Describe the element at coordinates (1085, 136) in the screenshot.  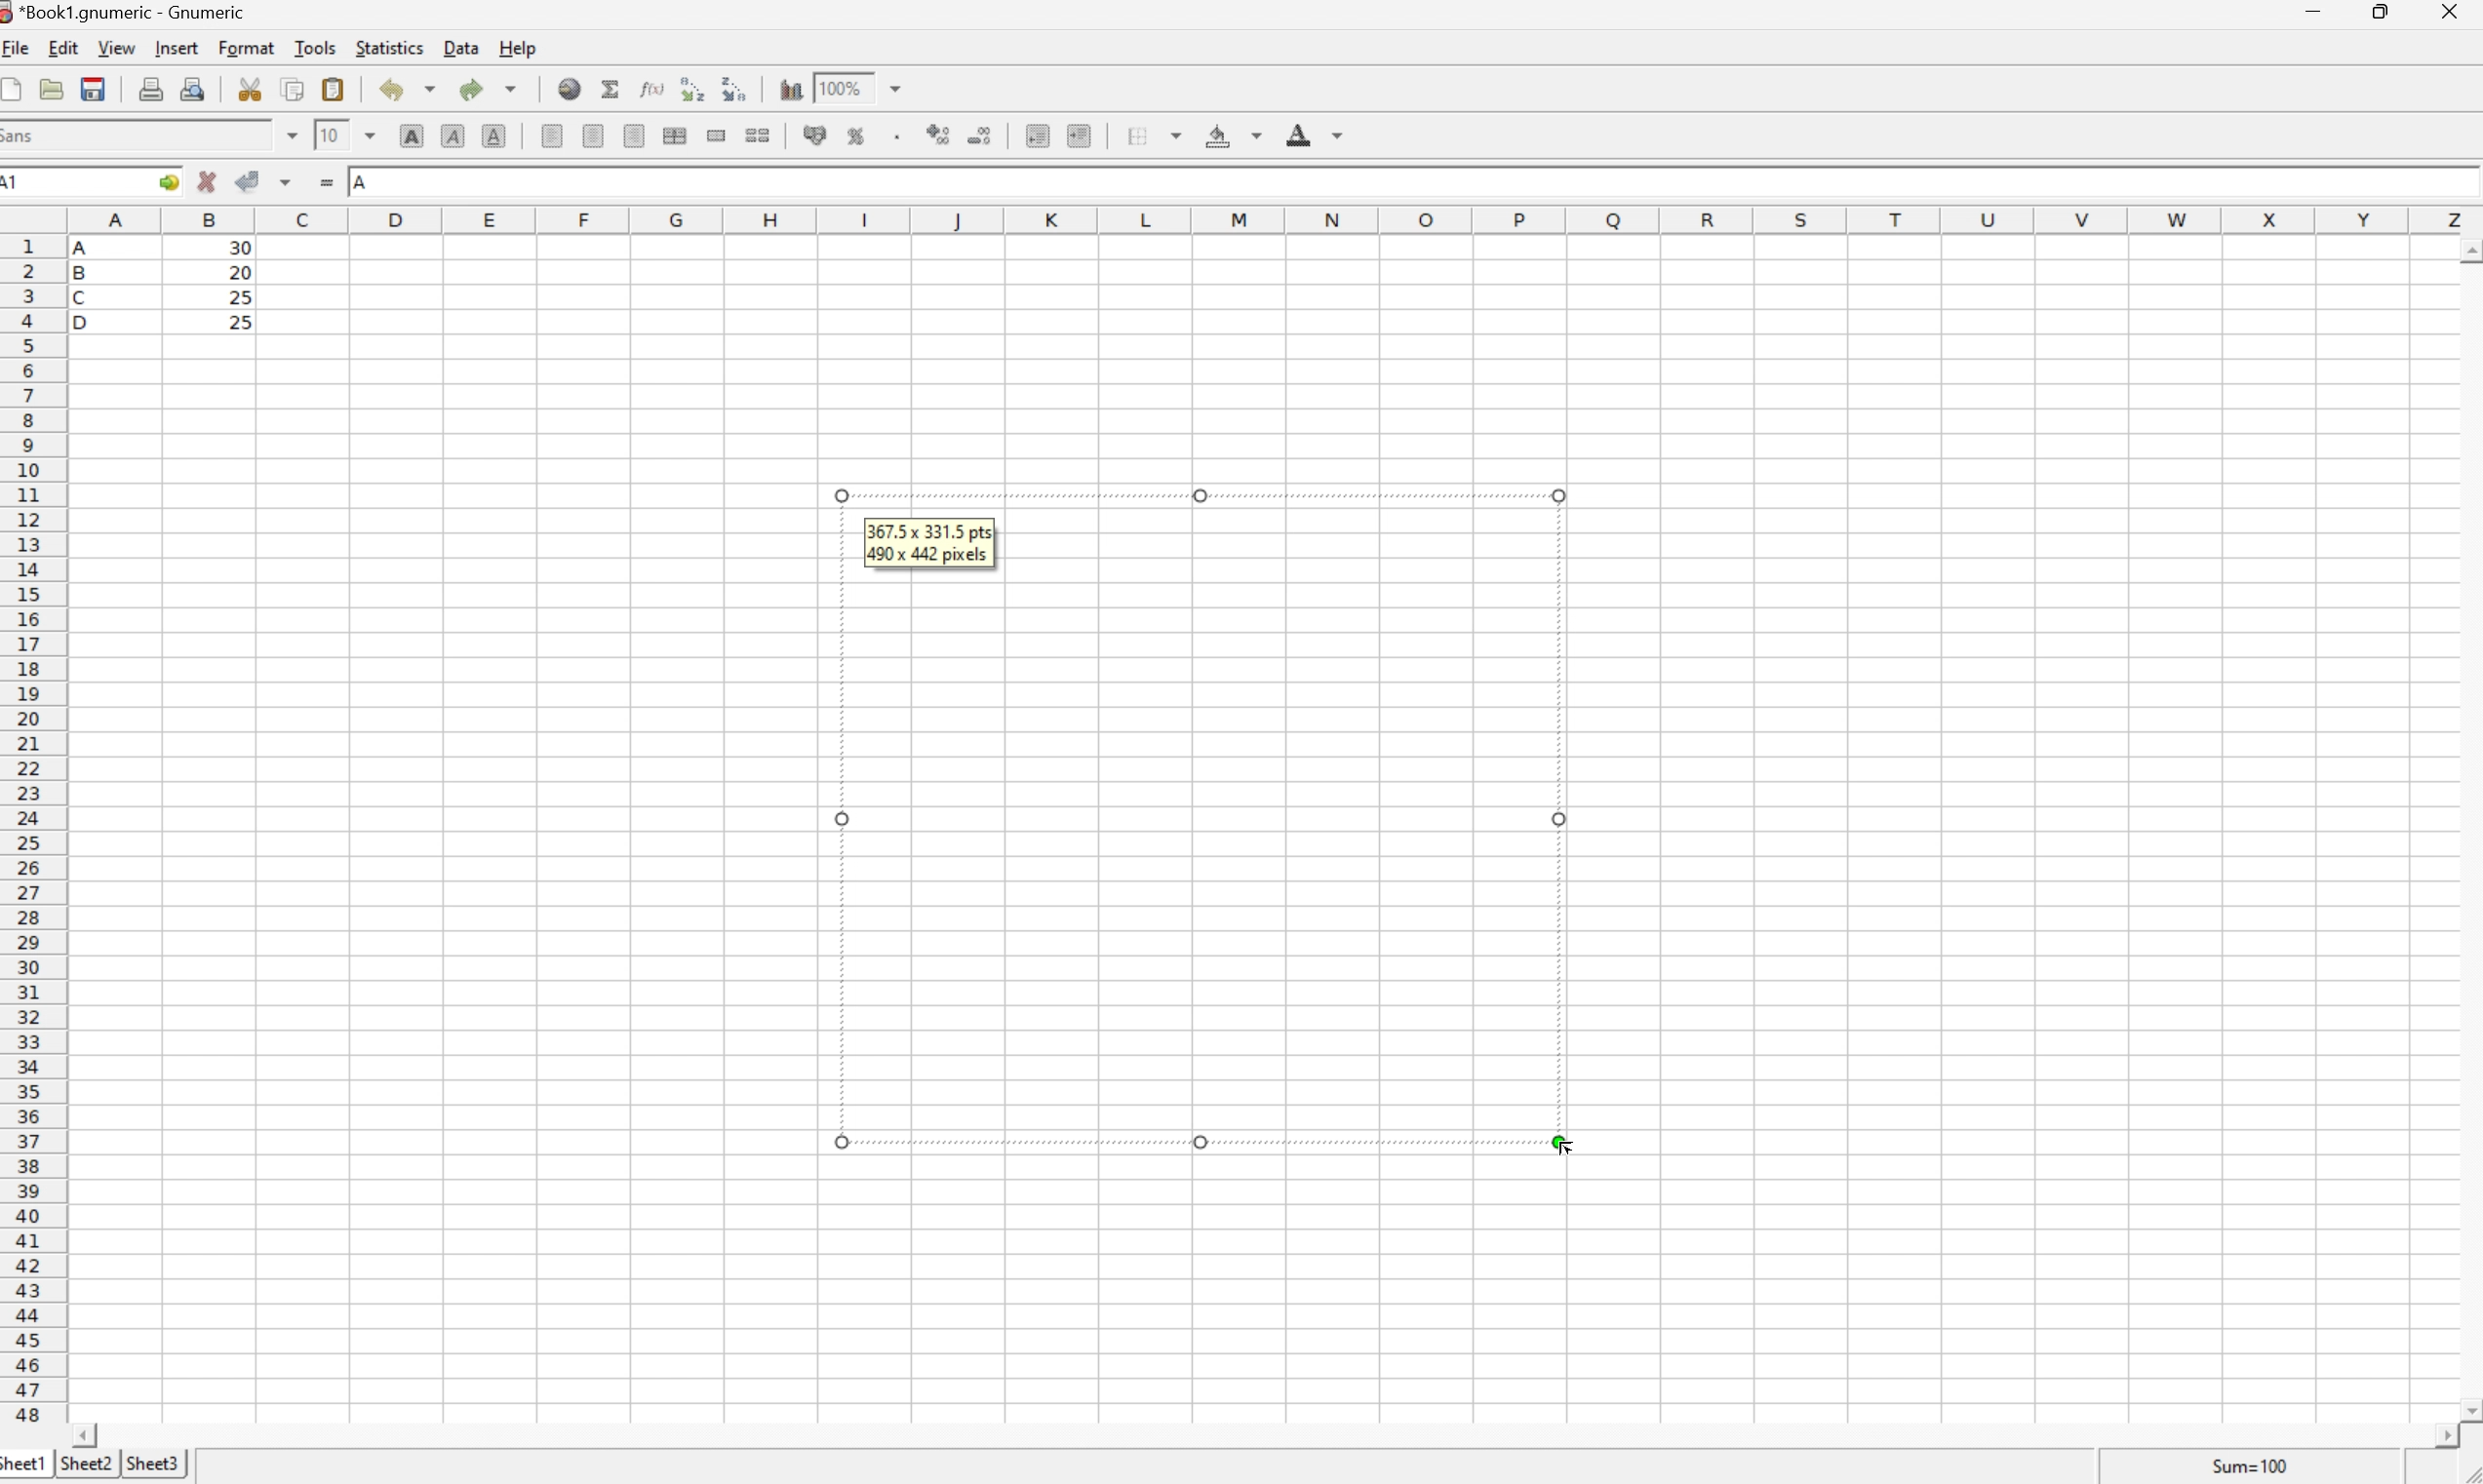
I see `Increase indent, and align the contents to the left` at that location.